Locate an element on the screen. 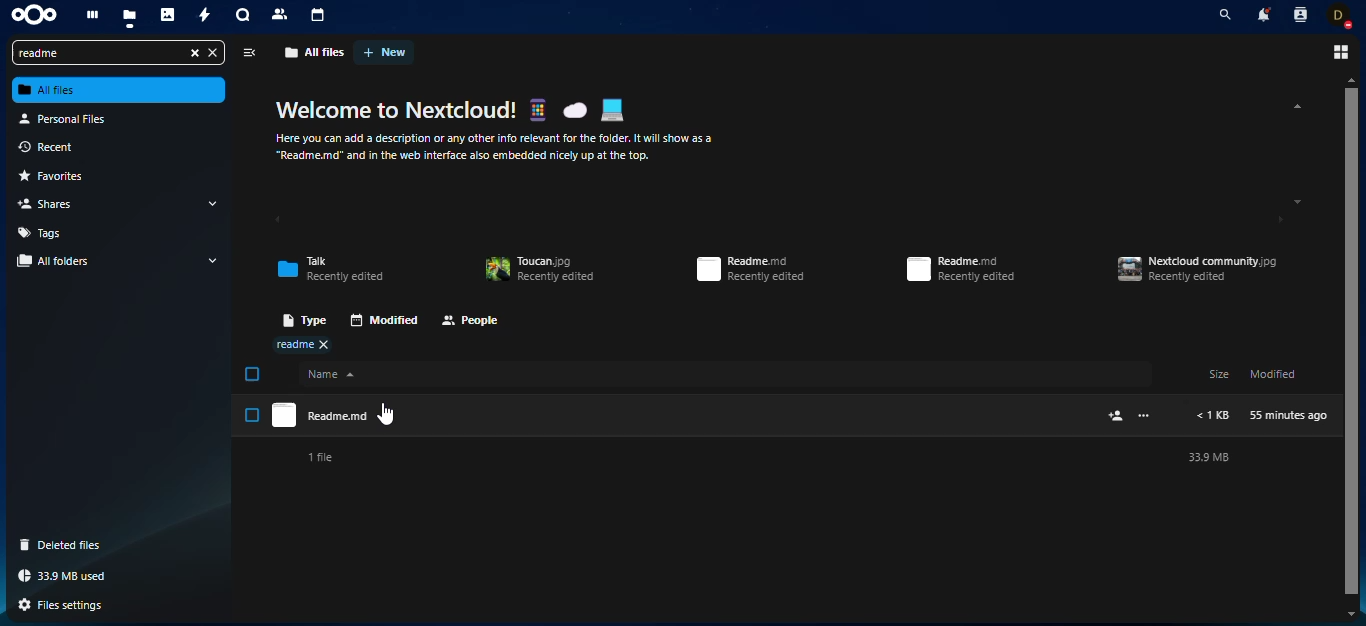  “Readme.md” and in the web interface also embedded nicely up at the top. is located at coordinates (463, 156).